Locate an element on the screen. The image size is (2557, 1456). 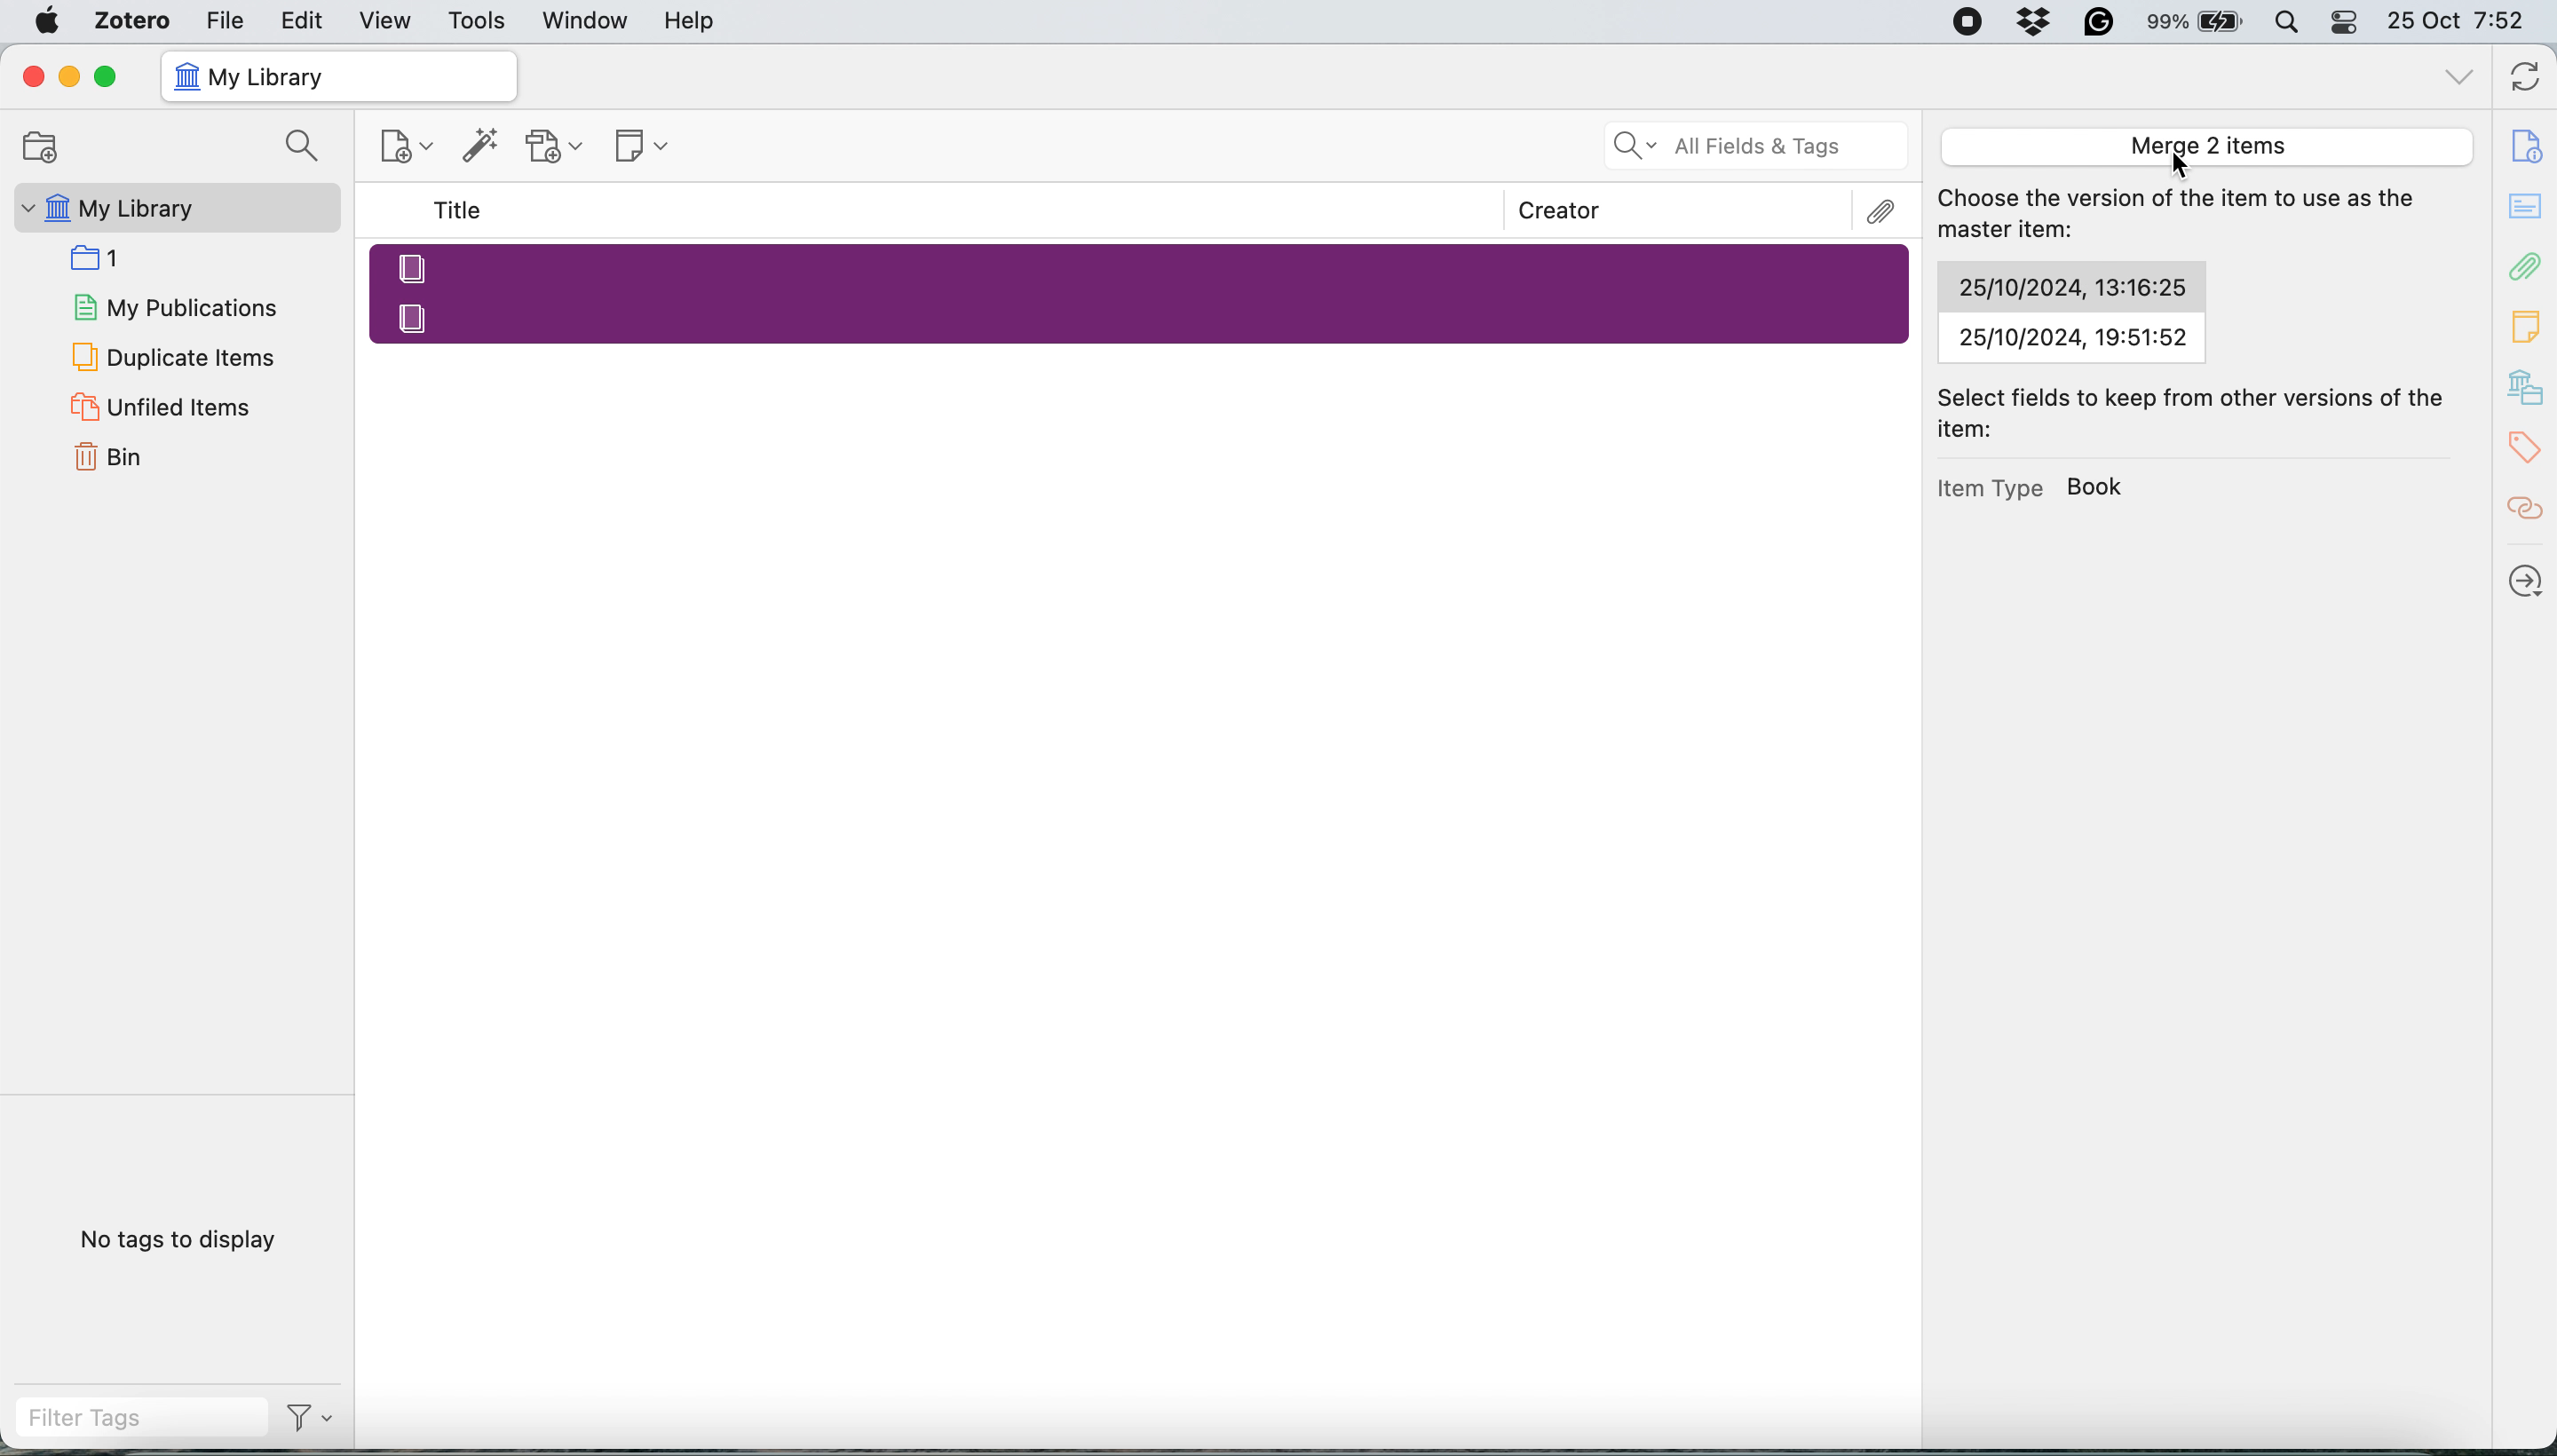
Title is located at coordinates (462, 211).